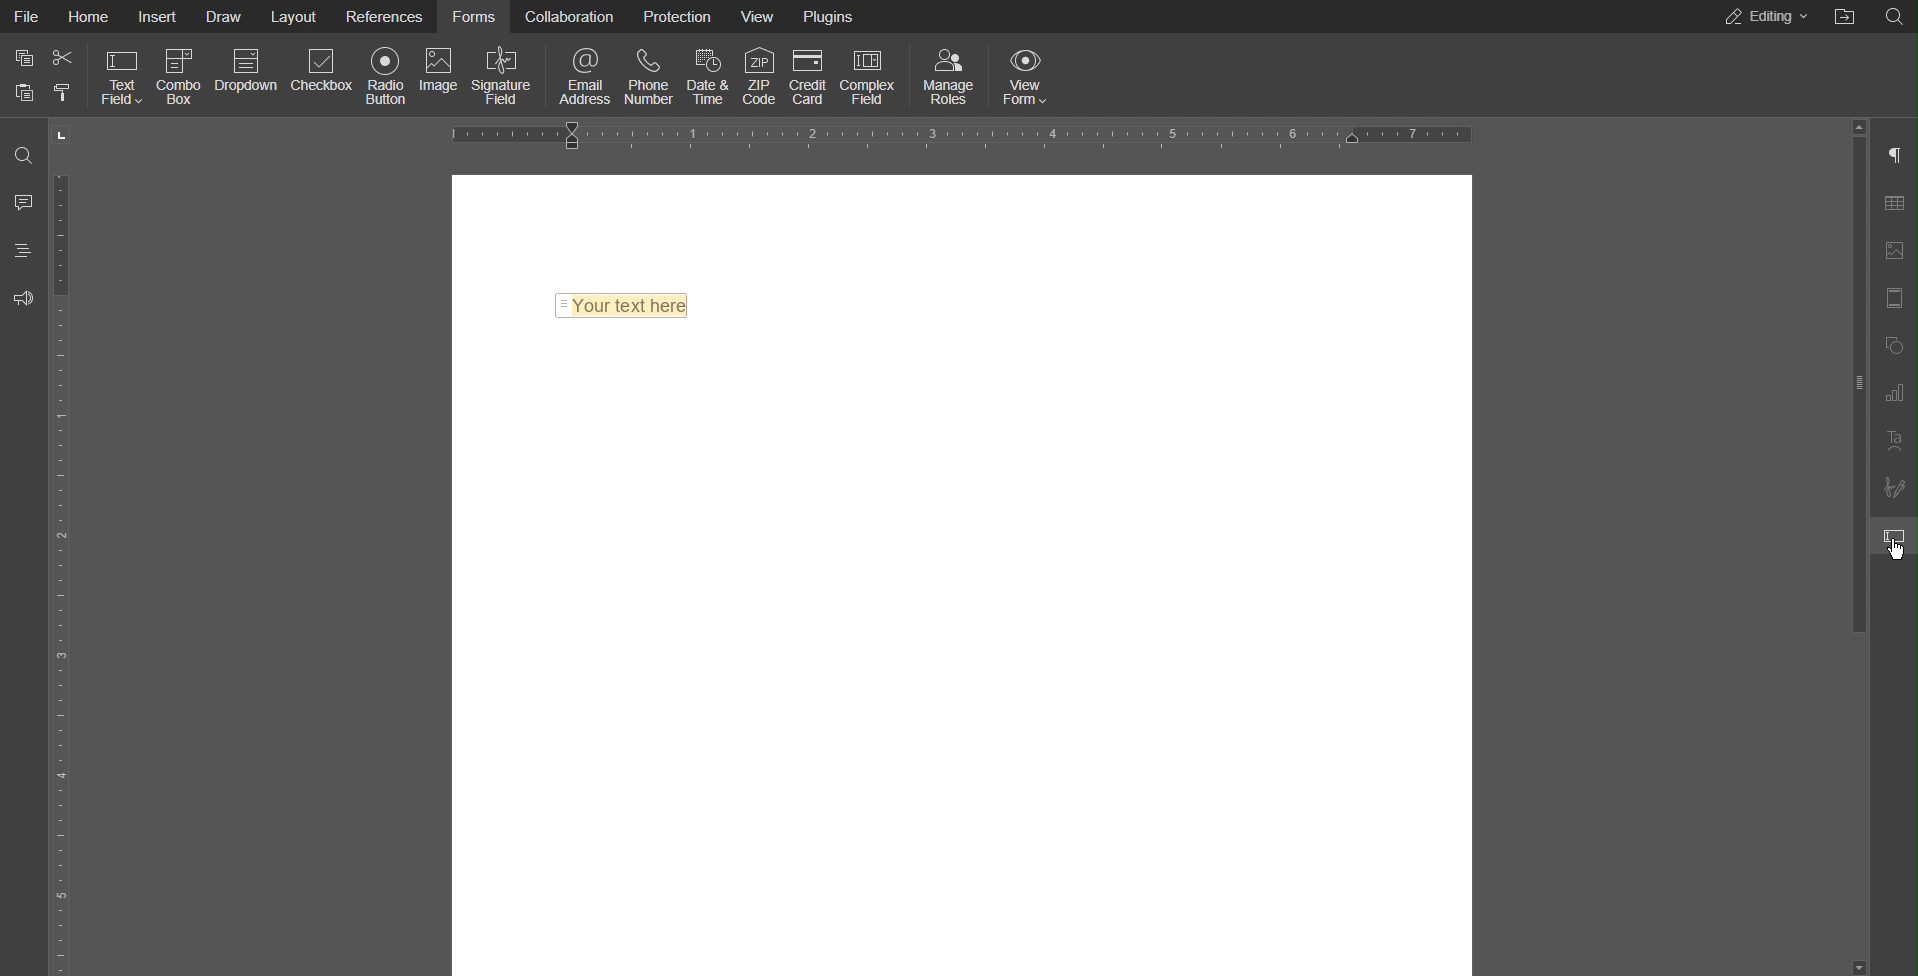  I want to click on View, so click(761, 15).